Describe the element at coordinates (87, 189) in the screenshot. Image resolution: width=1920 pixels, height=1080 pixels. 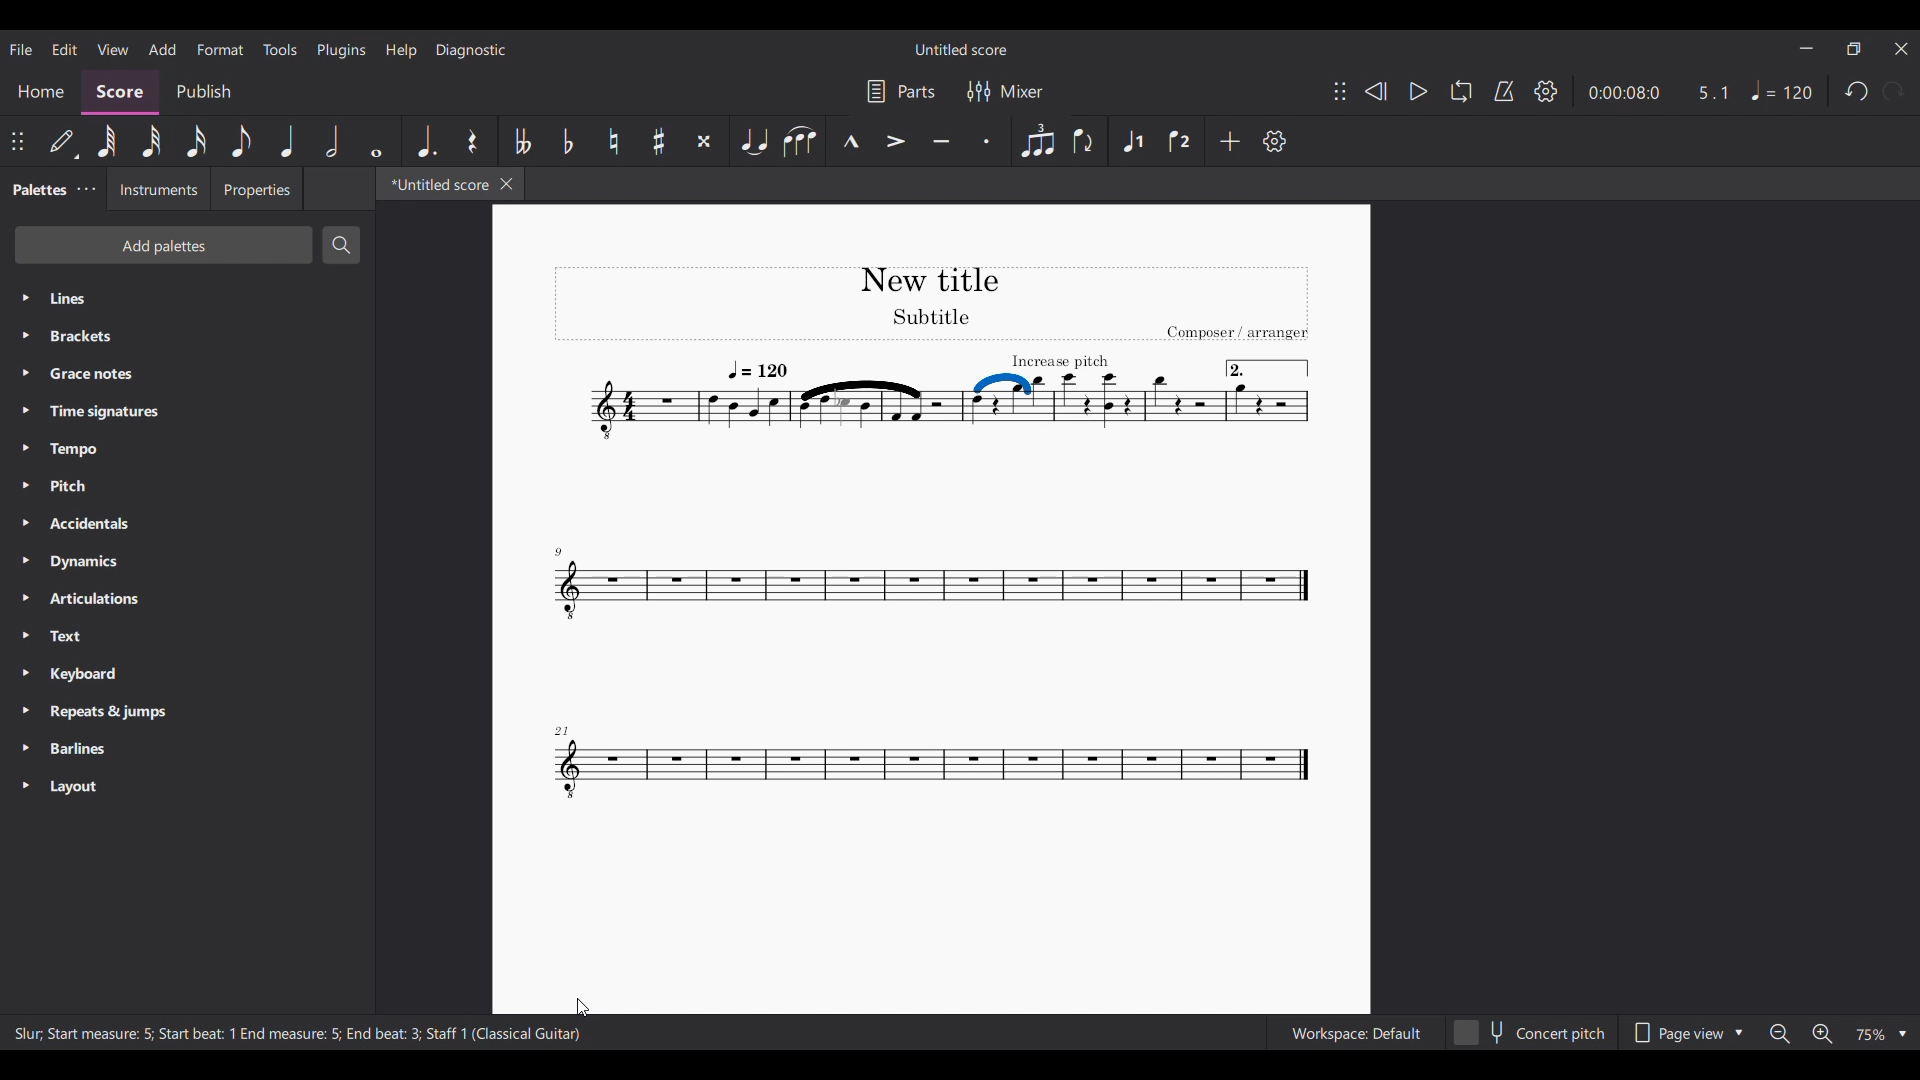
I see `Palette settings` at that location.